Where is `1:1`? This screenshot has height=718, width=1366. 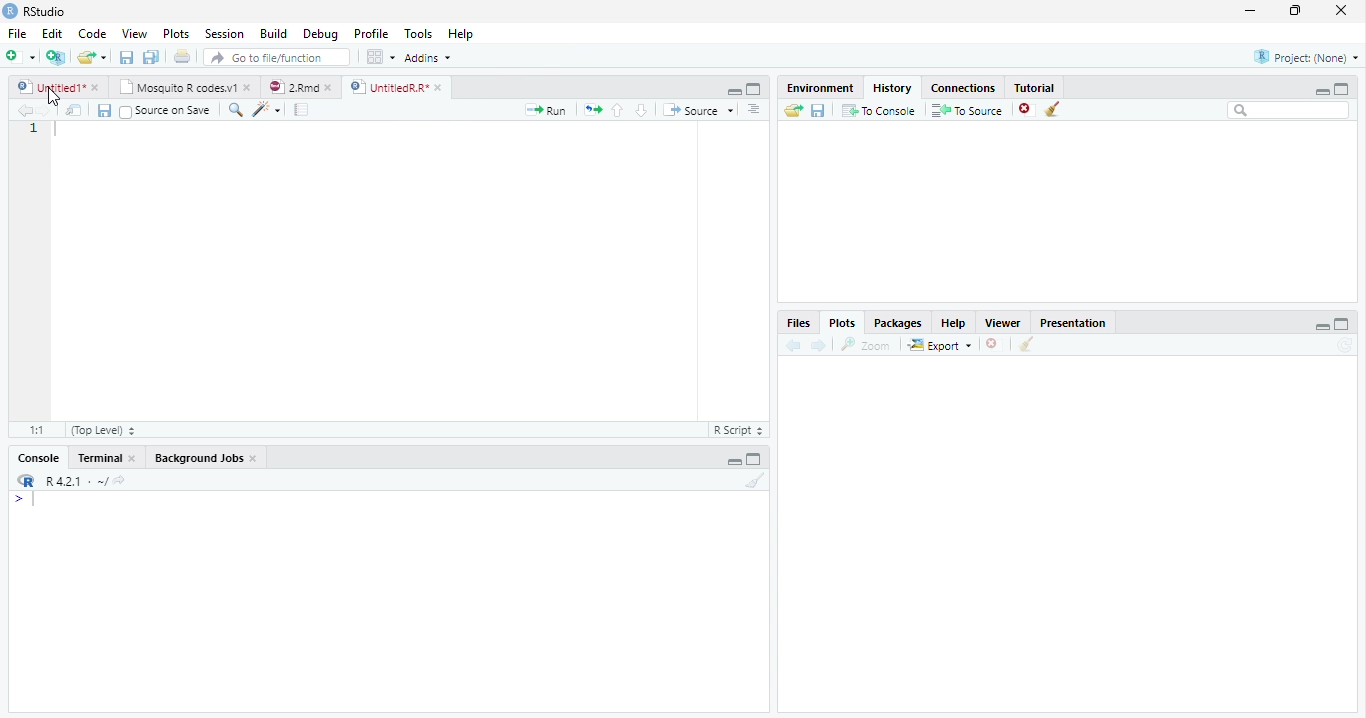 1:1 is located at coordinates (40, 430).